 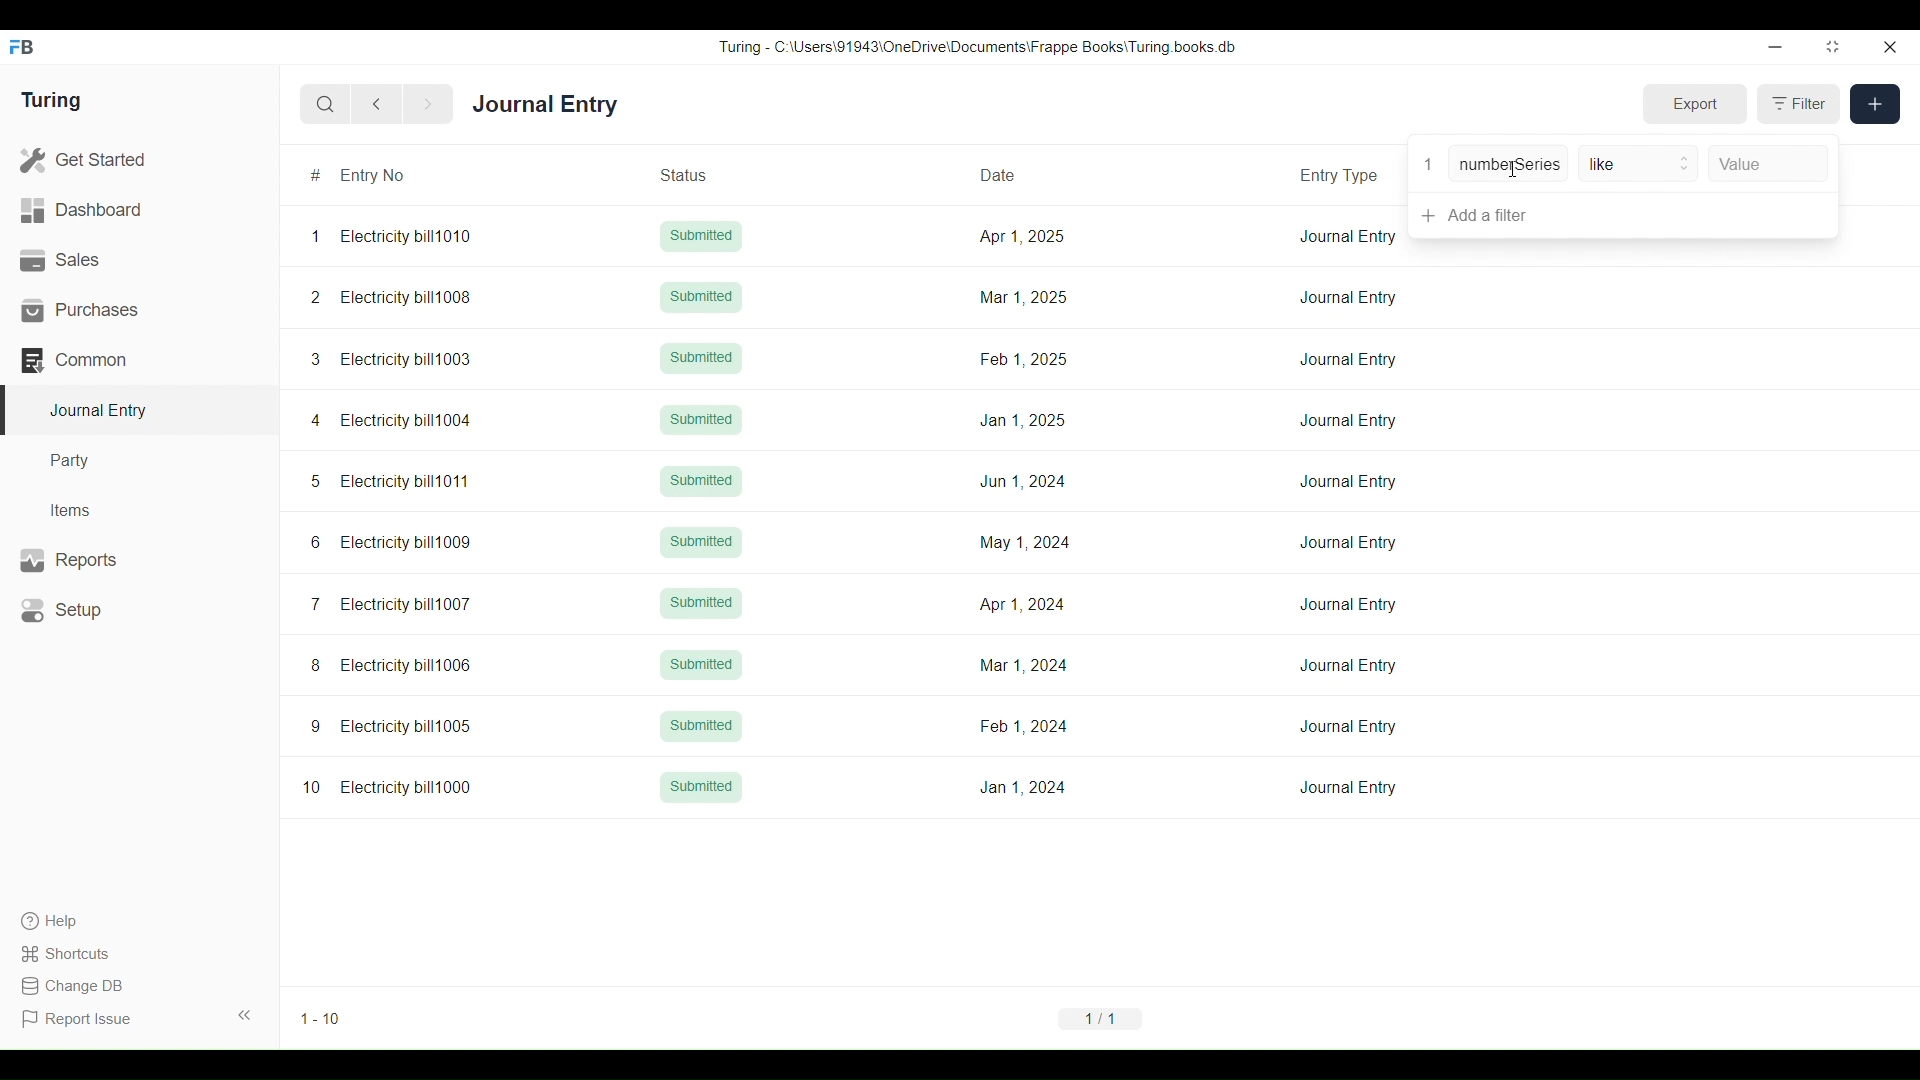 I want to click on Minimize, so click(x=1776, y=47).